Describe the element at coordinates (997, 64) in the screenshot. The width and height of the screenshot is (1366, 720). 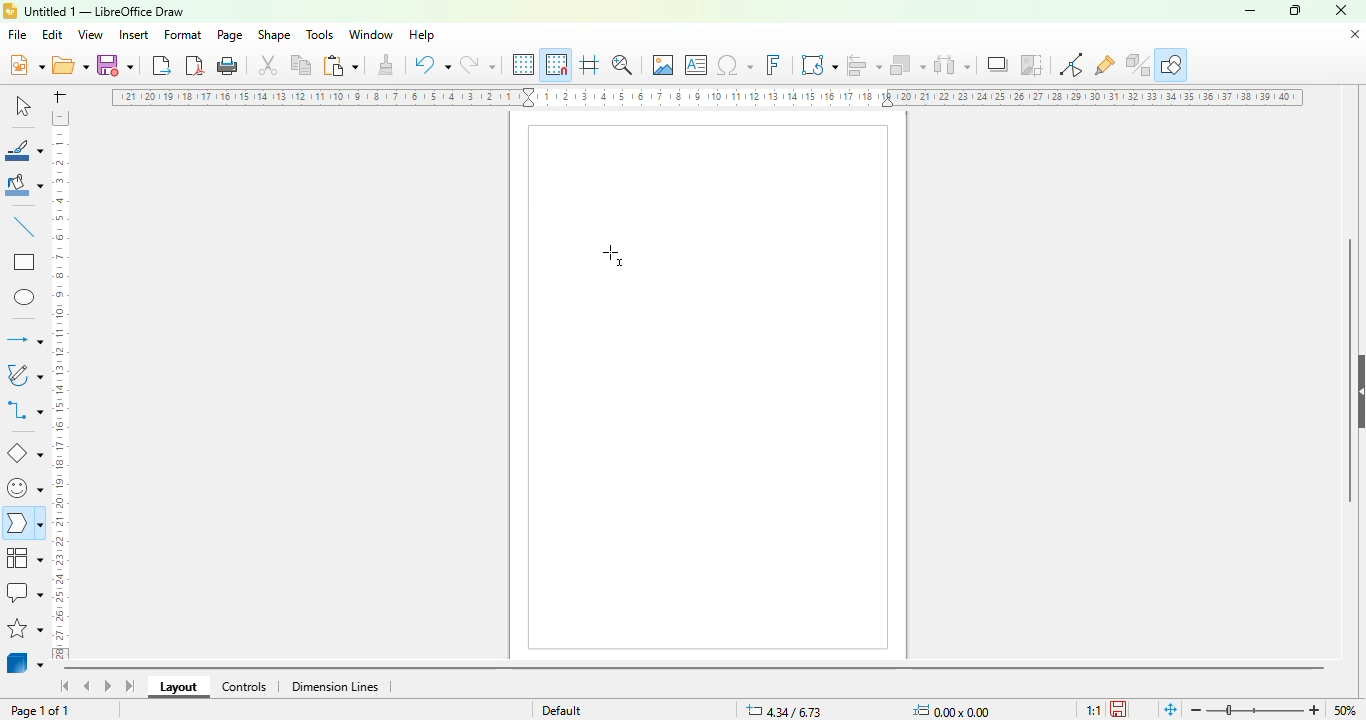
I see `shadow` at that location.